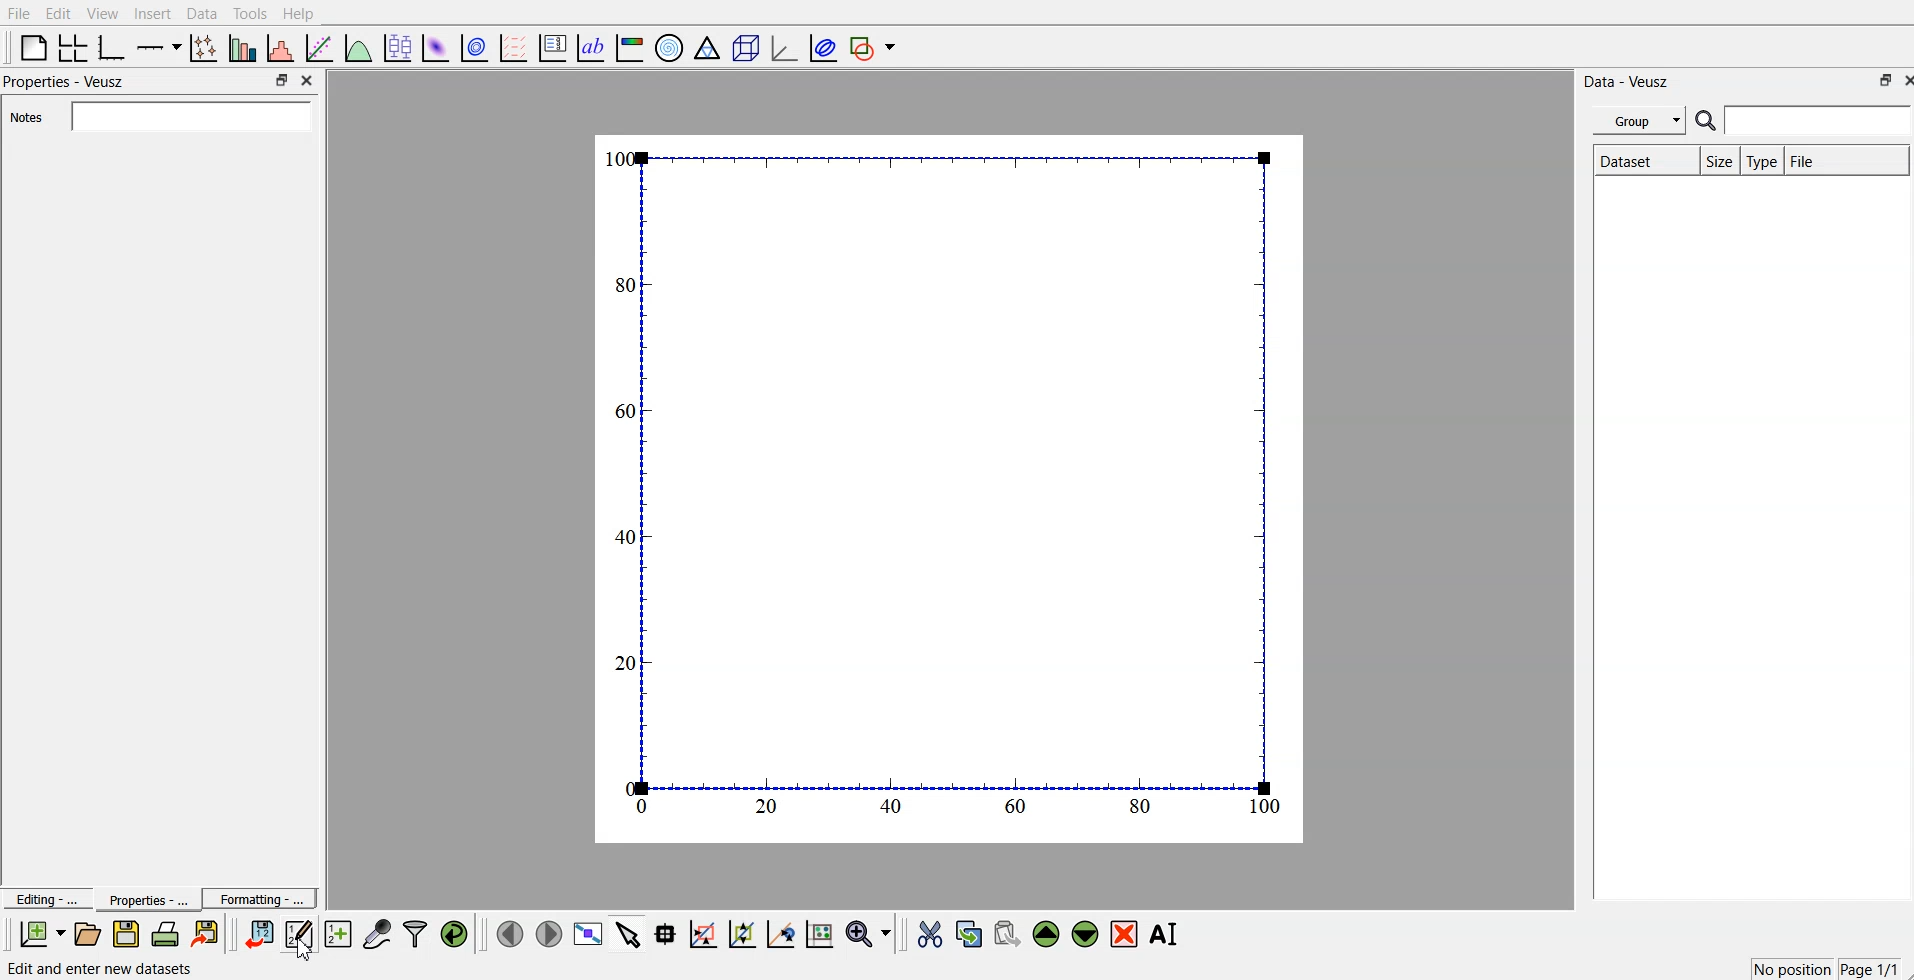 Image resolution: width=1914 pixels, height=980 pixels. I want to click on click to reset graph axes, so click(821, 932).